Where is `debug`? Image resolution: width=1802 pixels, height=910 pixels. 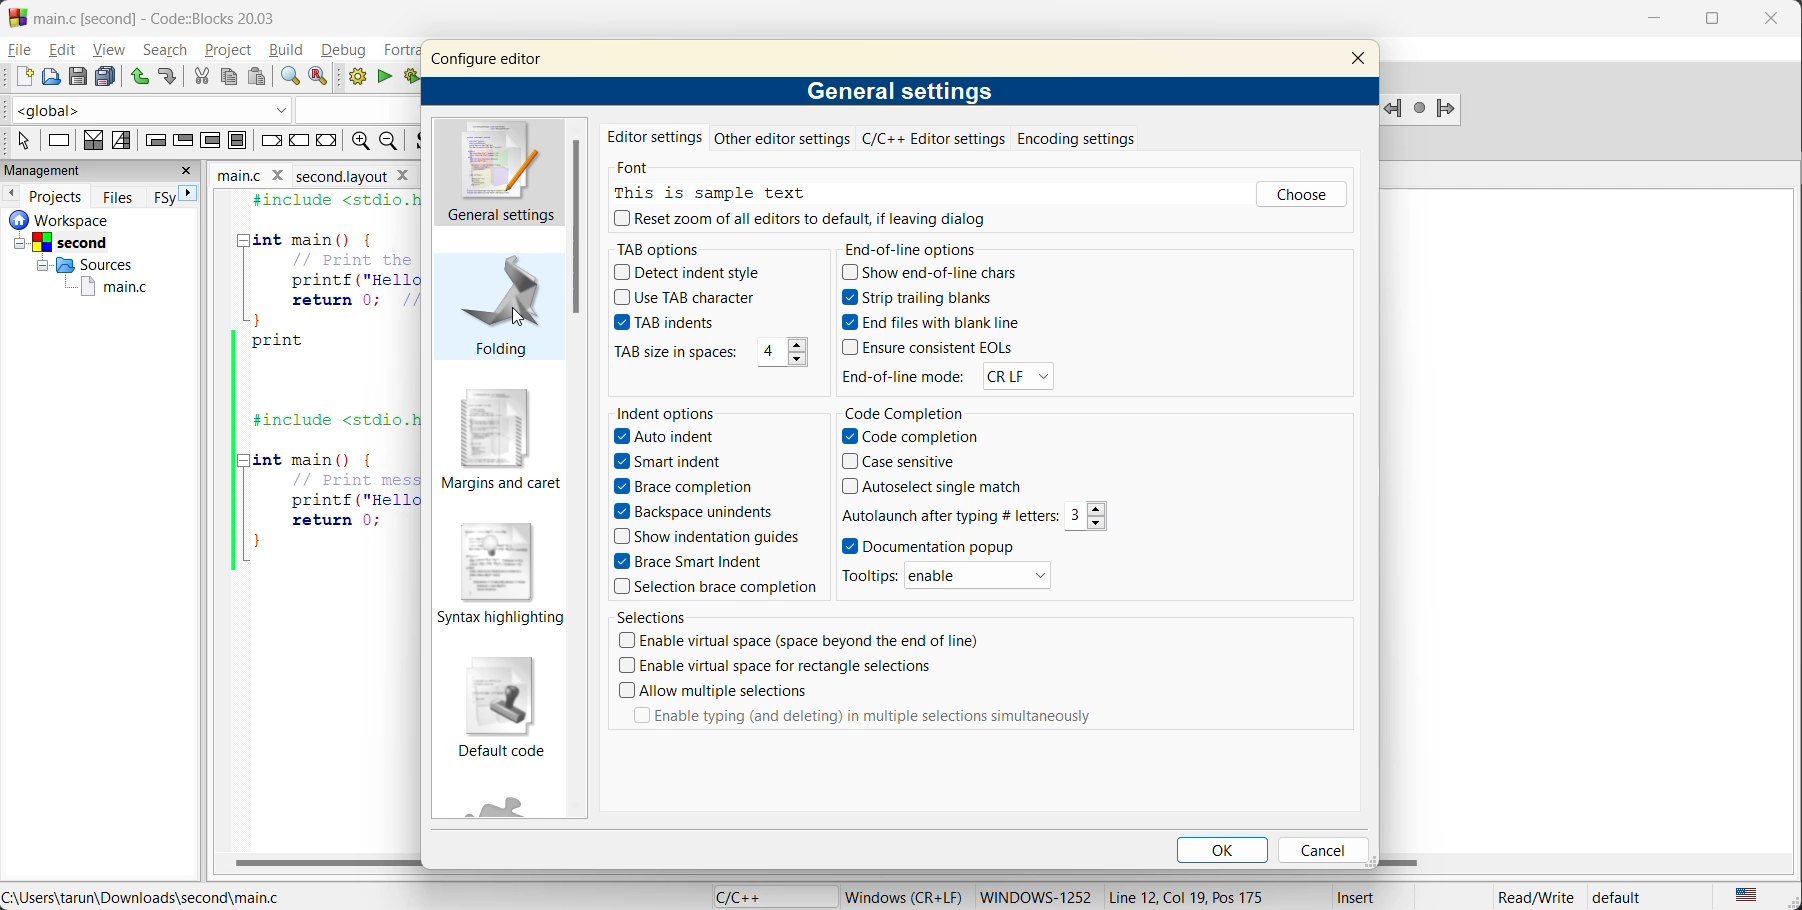 debug is located at coordinates (345, 51).